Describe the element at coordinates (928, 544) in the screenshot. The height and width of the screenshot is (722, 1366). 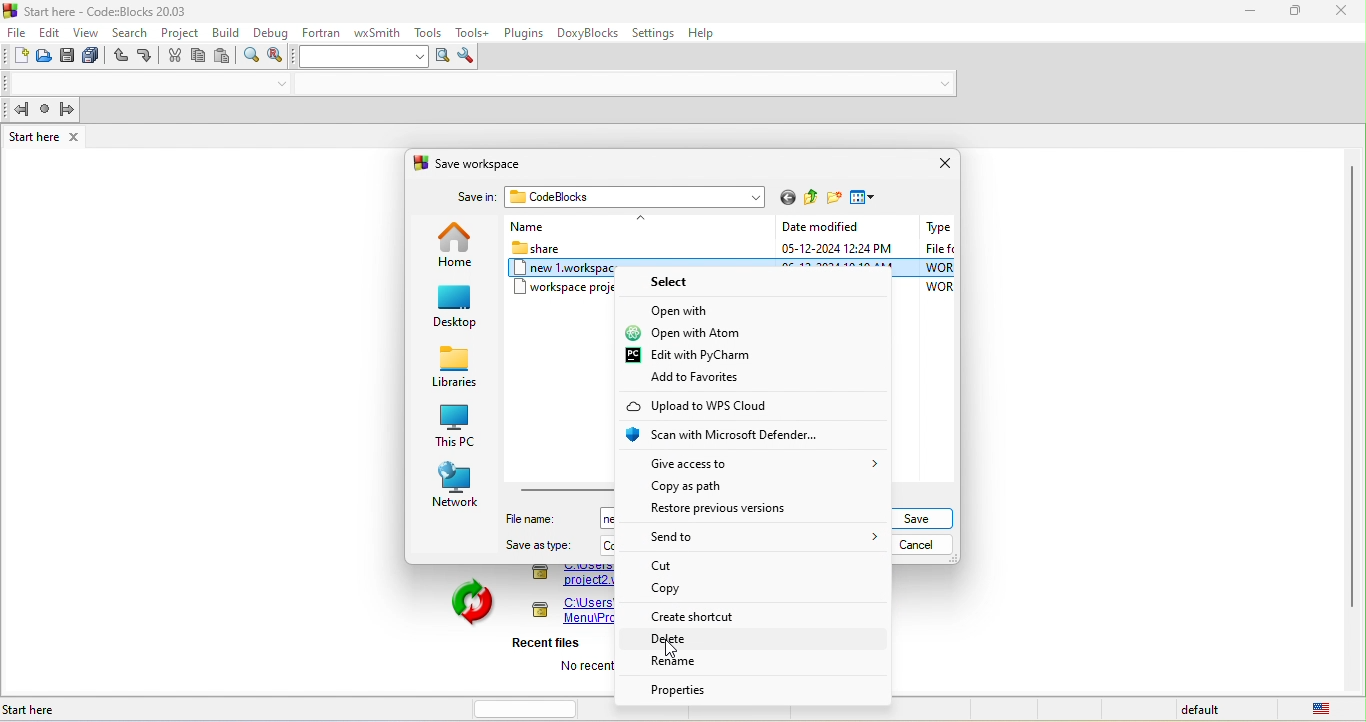
I see `cancel` at that location.